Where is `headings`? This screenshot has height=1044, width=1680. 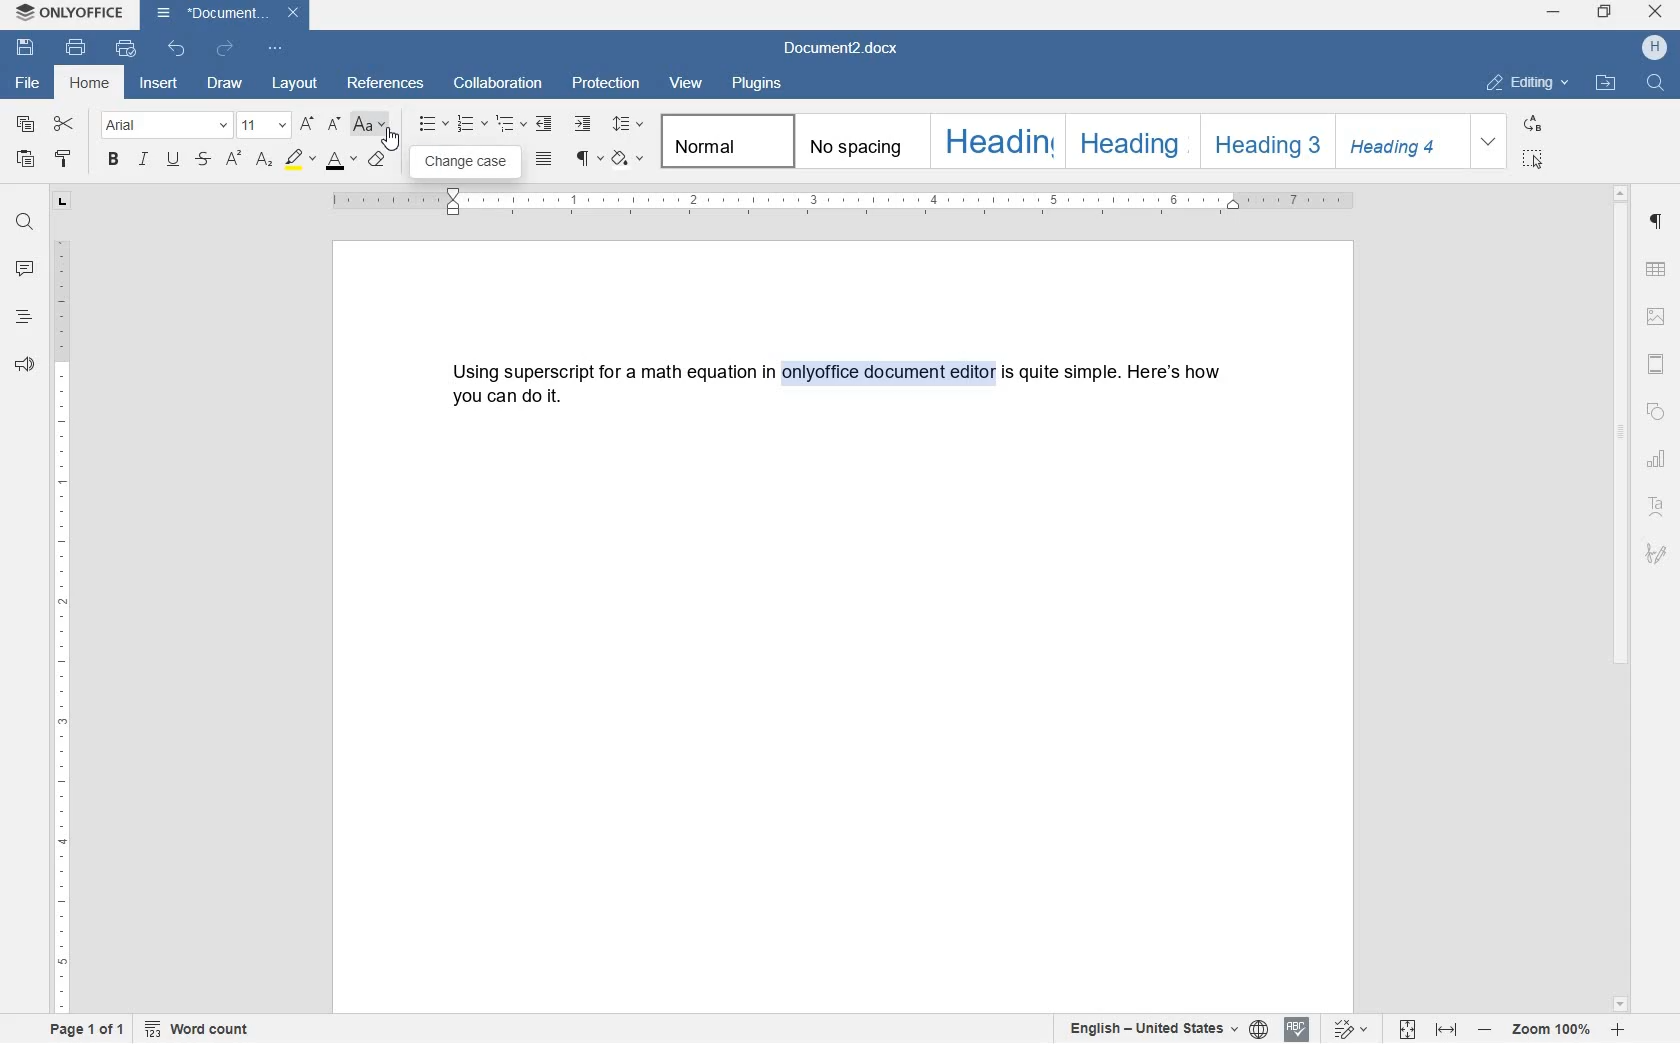
headings is located at coordinates (24, 317).